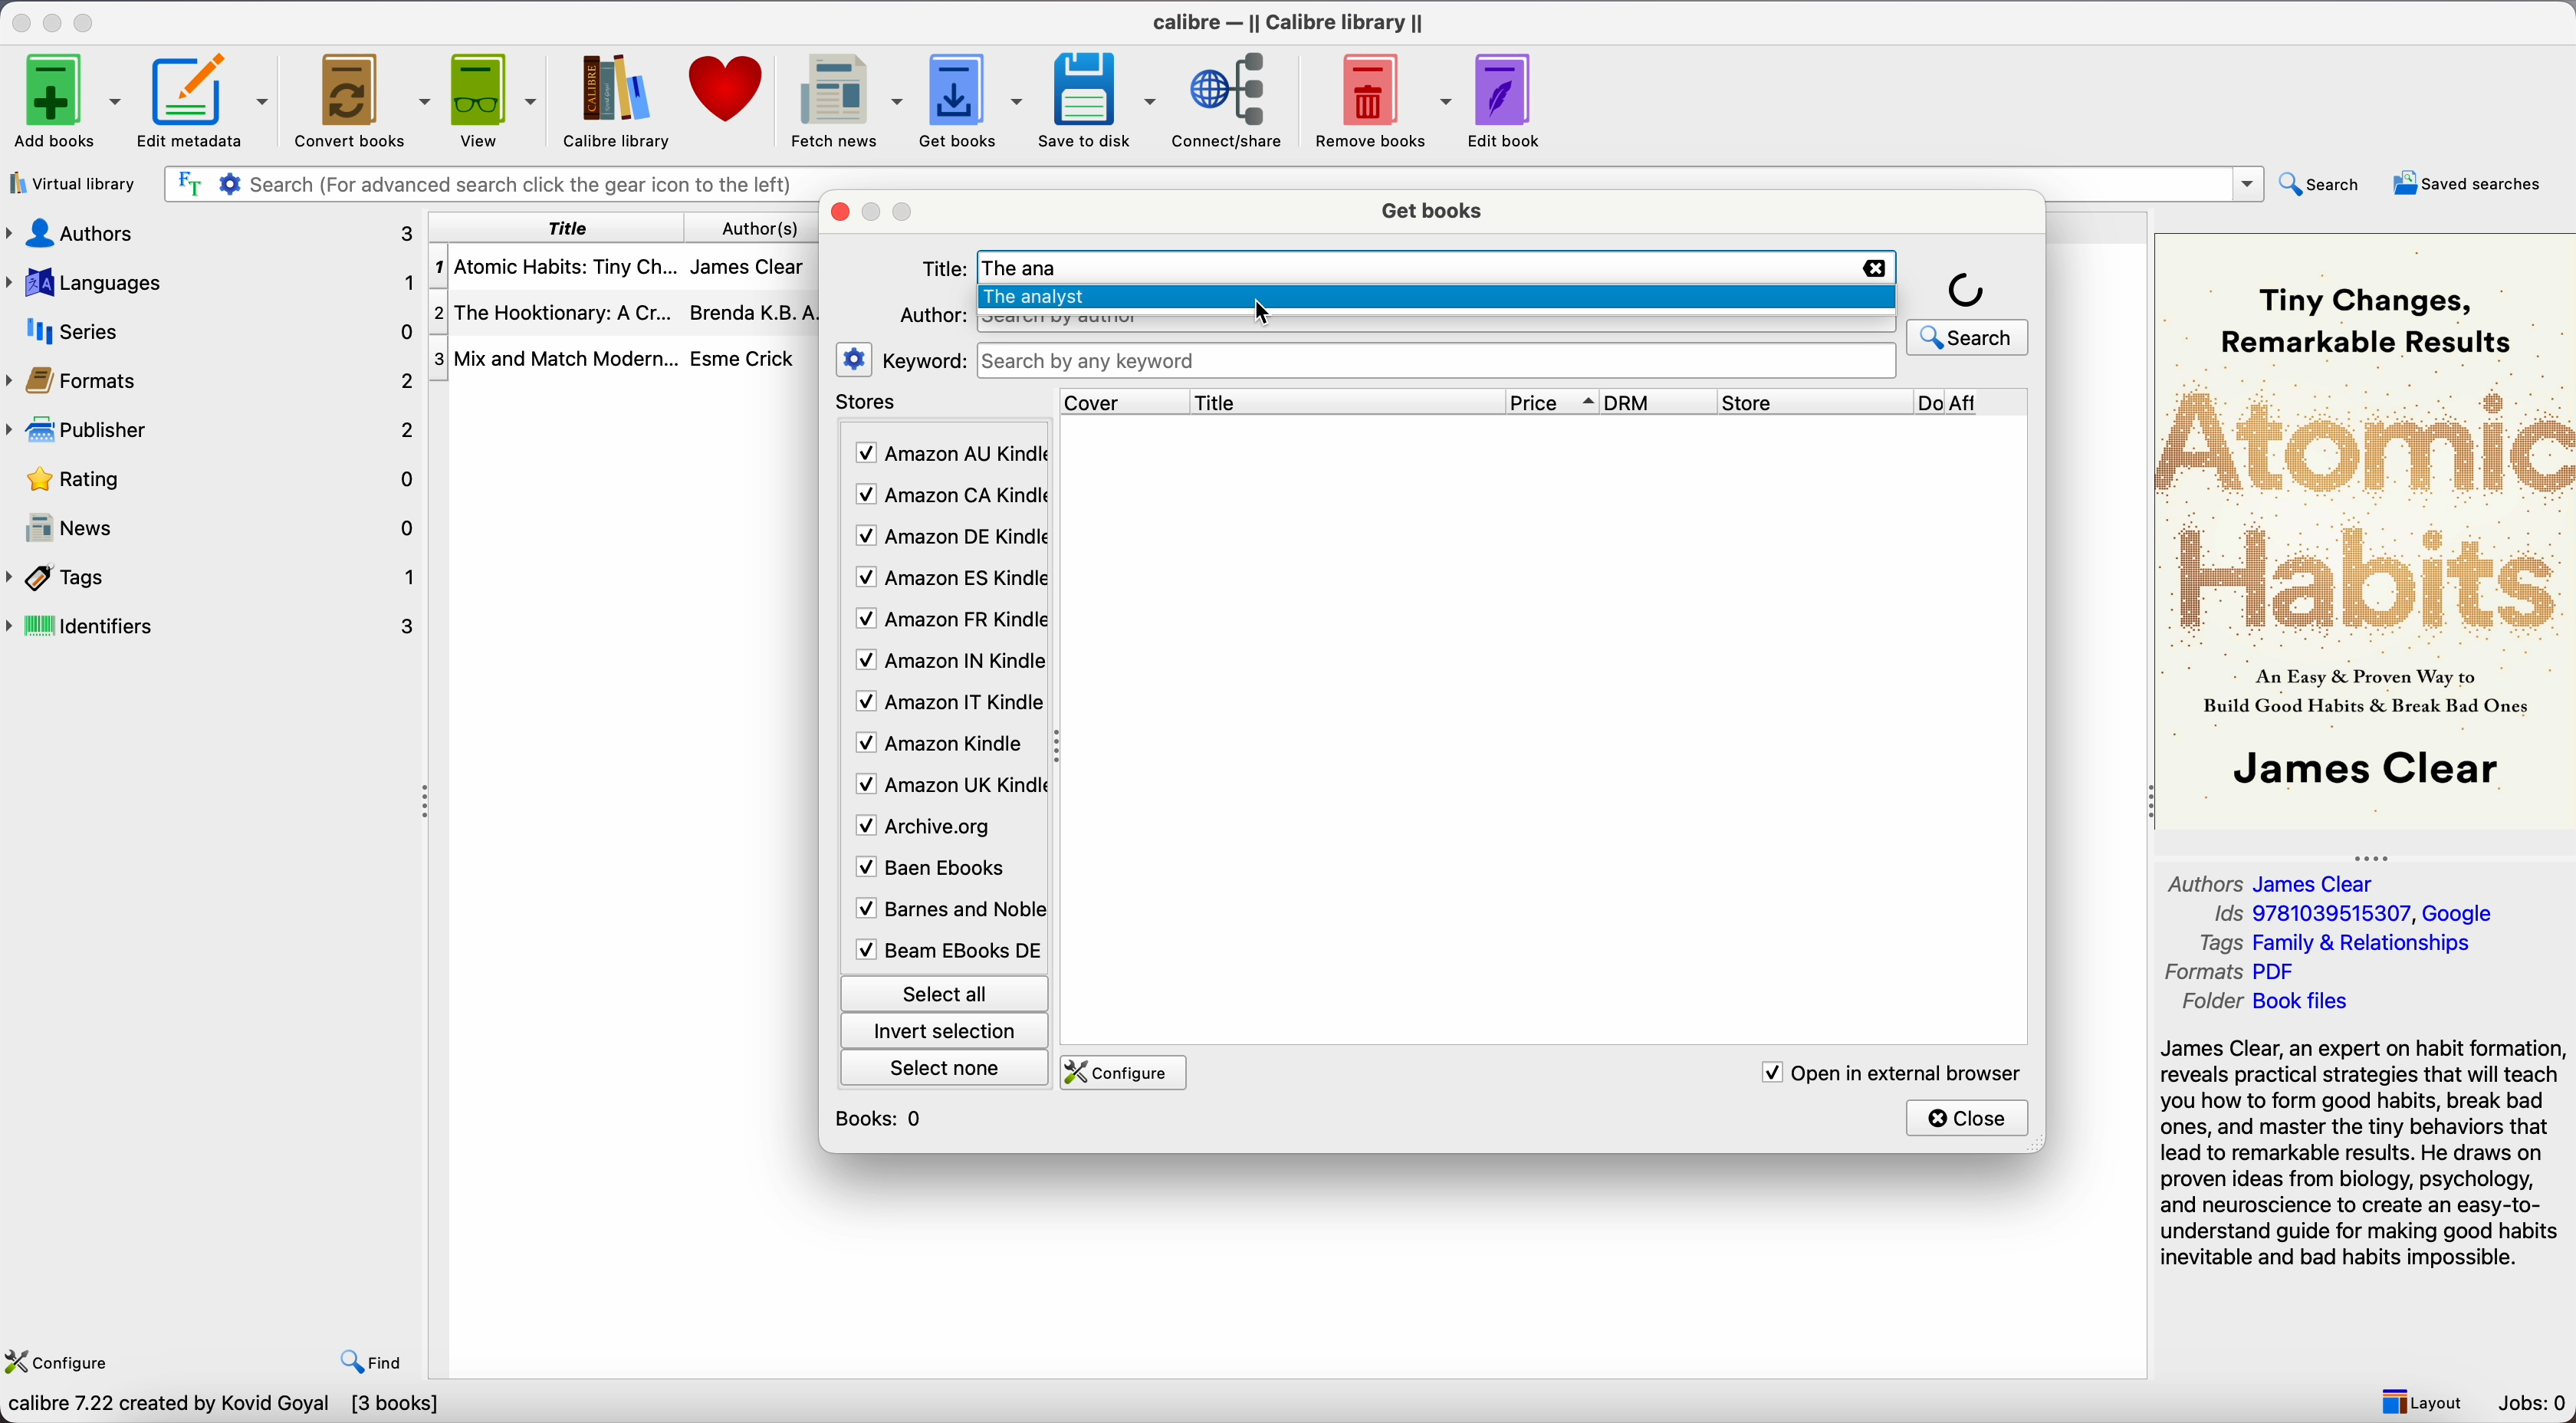 This screenshot has height=1423, width=2576. I want to click on close, so click(842, 214).